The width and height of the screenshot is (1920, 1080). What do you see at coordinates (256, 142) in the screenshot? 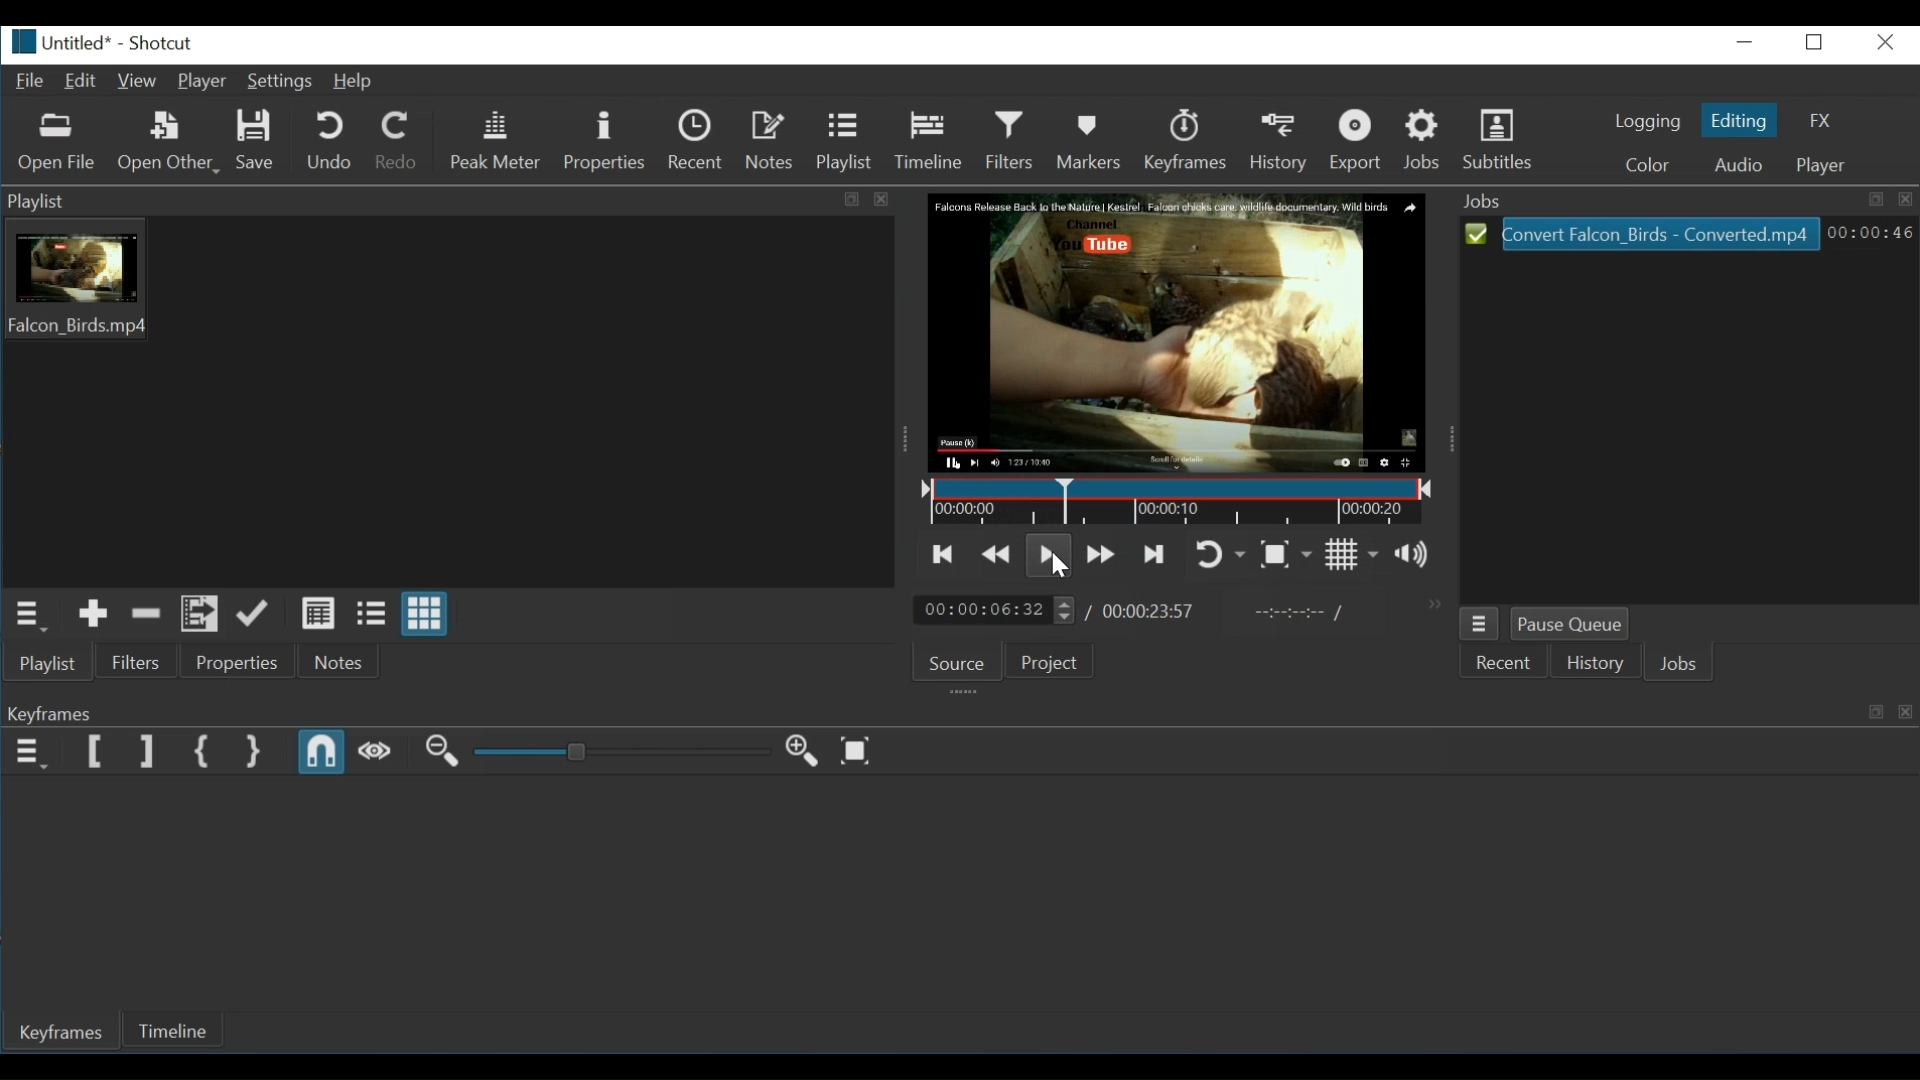
I see `Save` at bounding box center [256, 142].